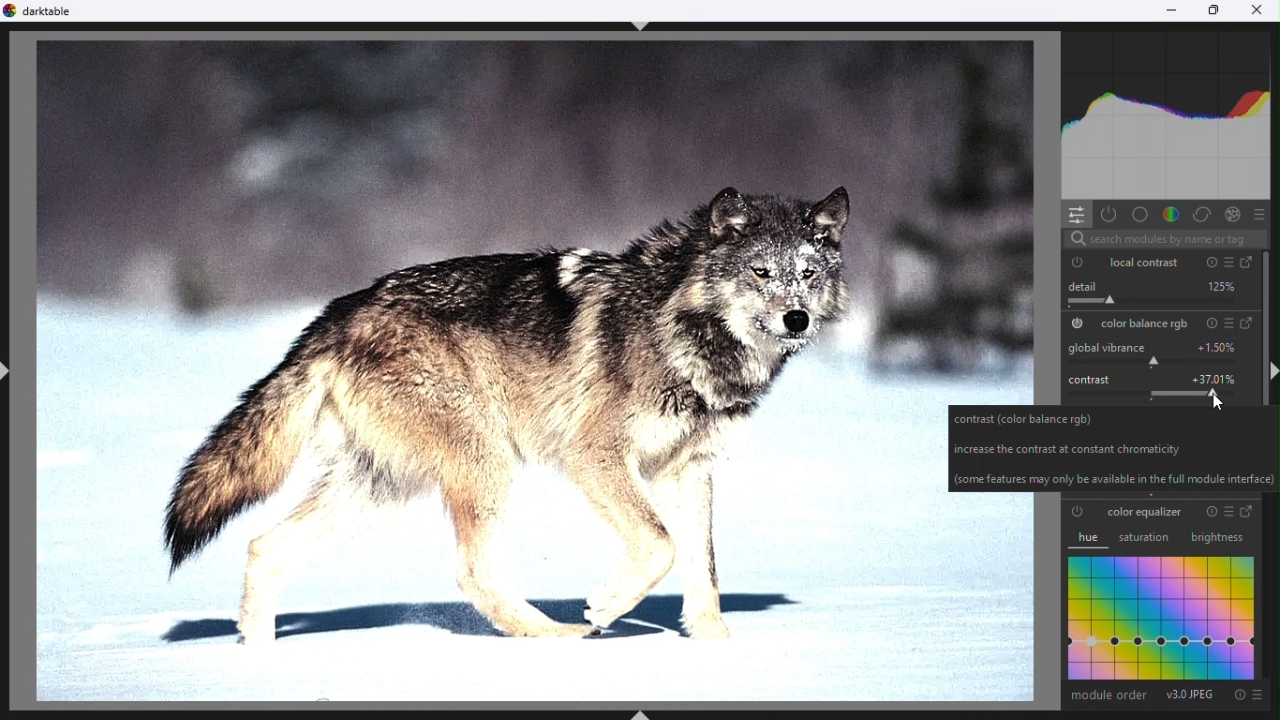 The height and width of the screenshot is (720, 1280). Describe the element at coordinates (1150, 350) in the screenshot. I see `global vibrance` at that location.